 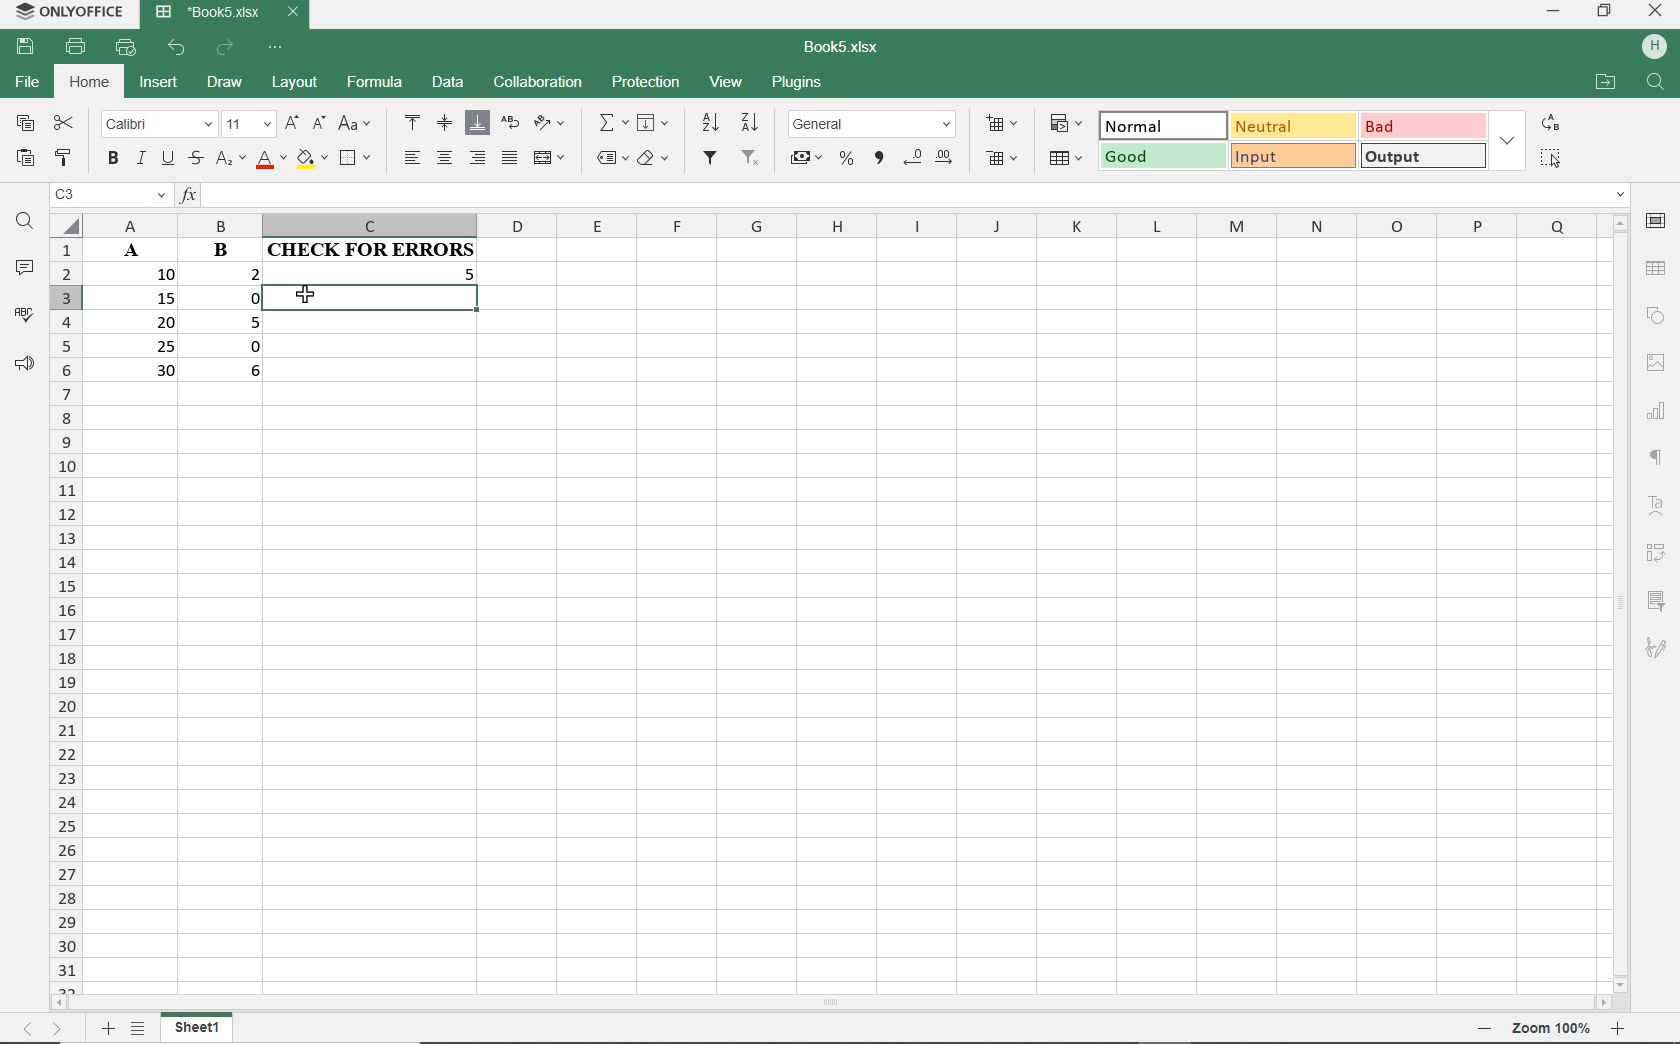 What do you see at coordinates (1423, 125) in the screenshot?
I see `BAD` at bounding box center [1423, 125].